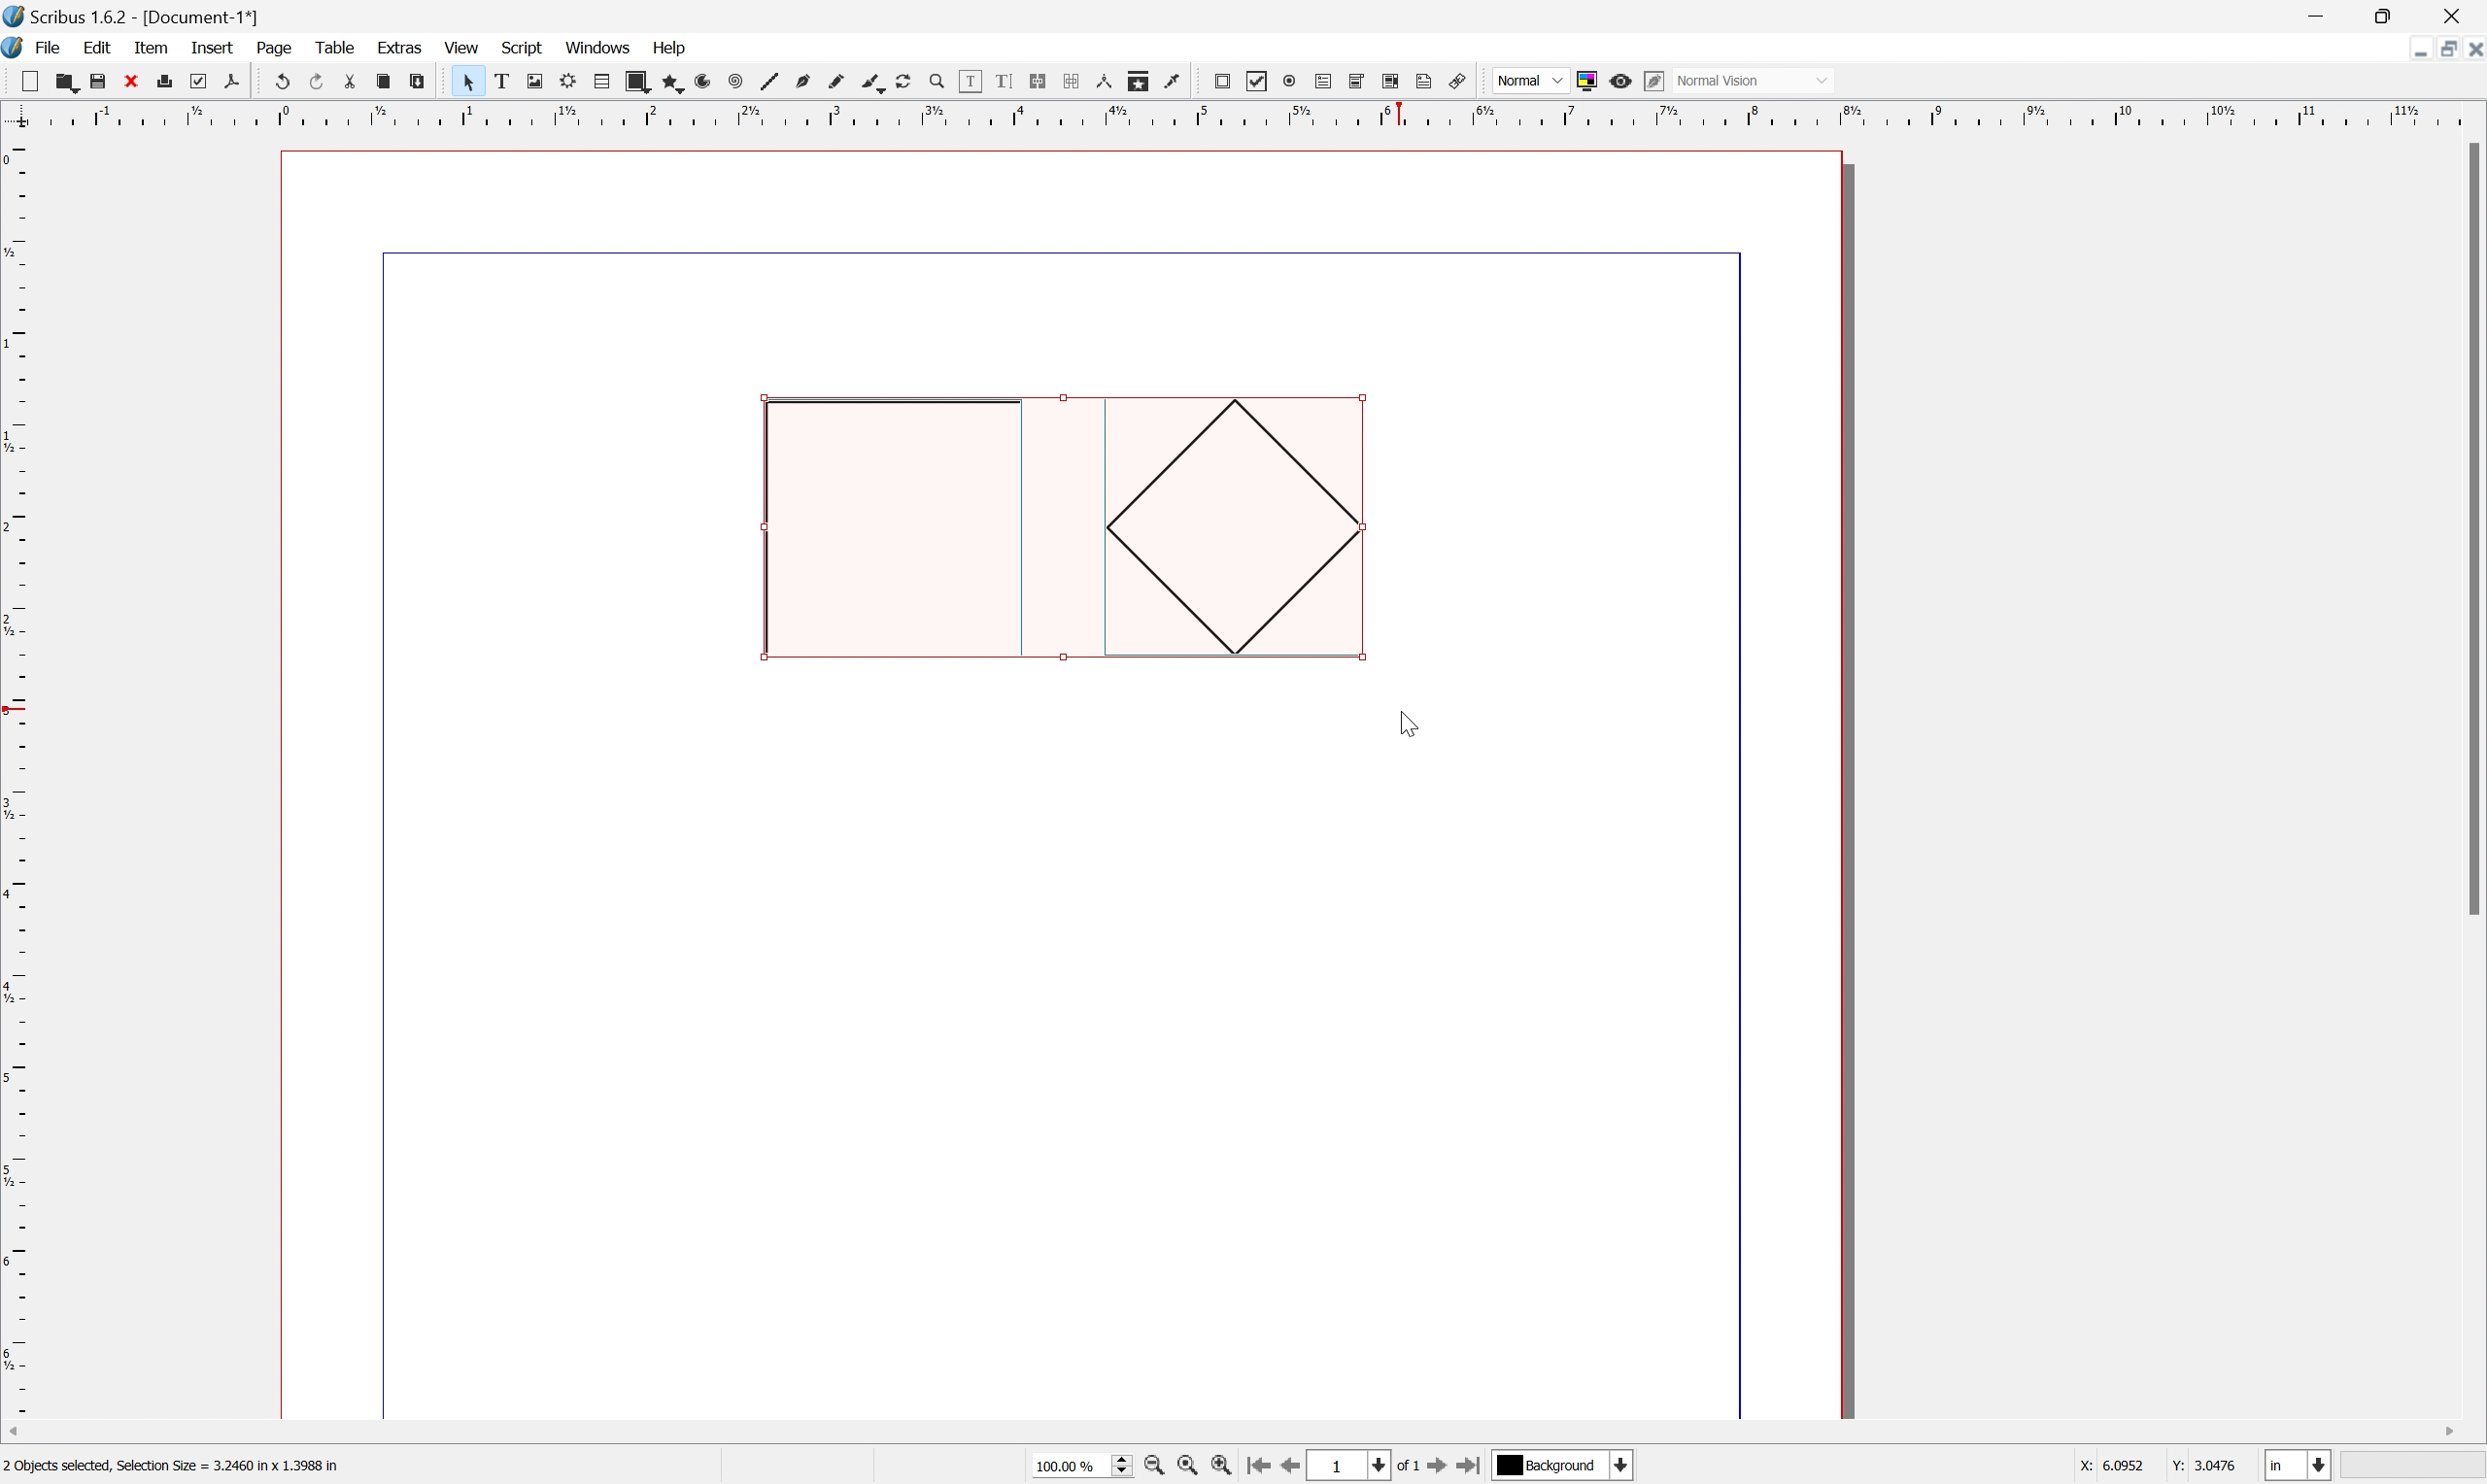 This screenshot has height=1484, width=2487. What do you see at coordinates (92, 78) in the screenshot?
I see `save` at bounding box center [92, 78].